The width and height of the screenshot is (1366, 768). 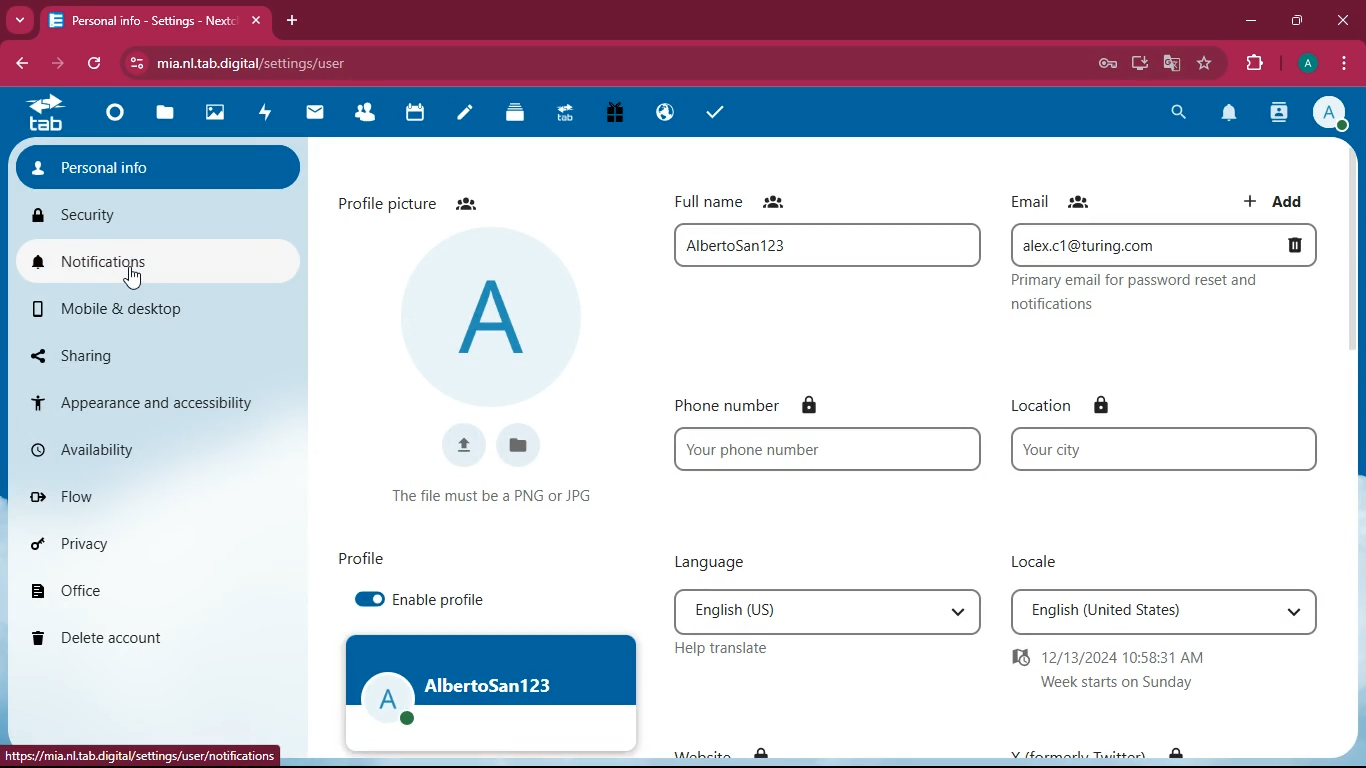 What do you see at coordinates (808, 404) in the screenshot?
I see `lock` at bounding box center [808, 404].